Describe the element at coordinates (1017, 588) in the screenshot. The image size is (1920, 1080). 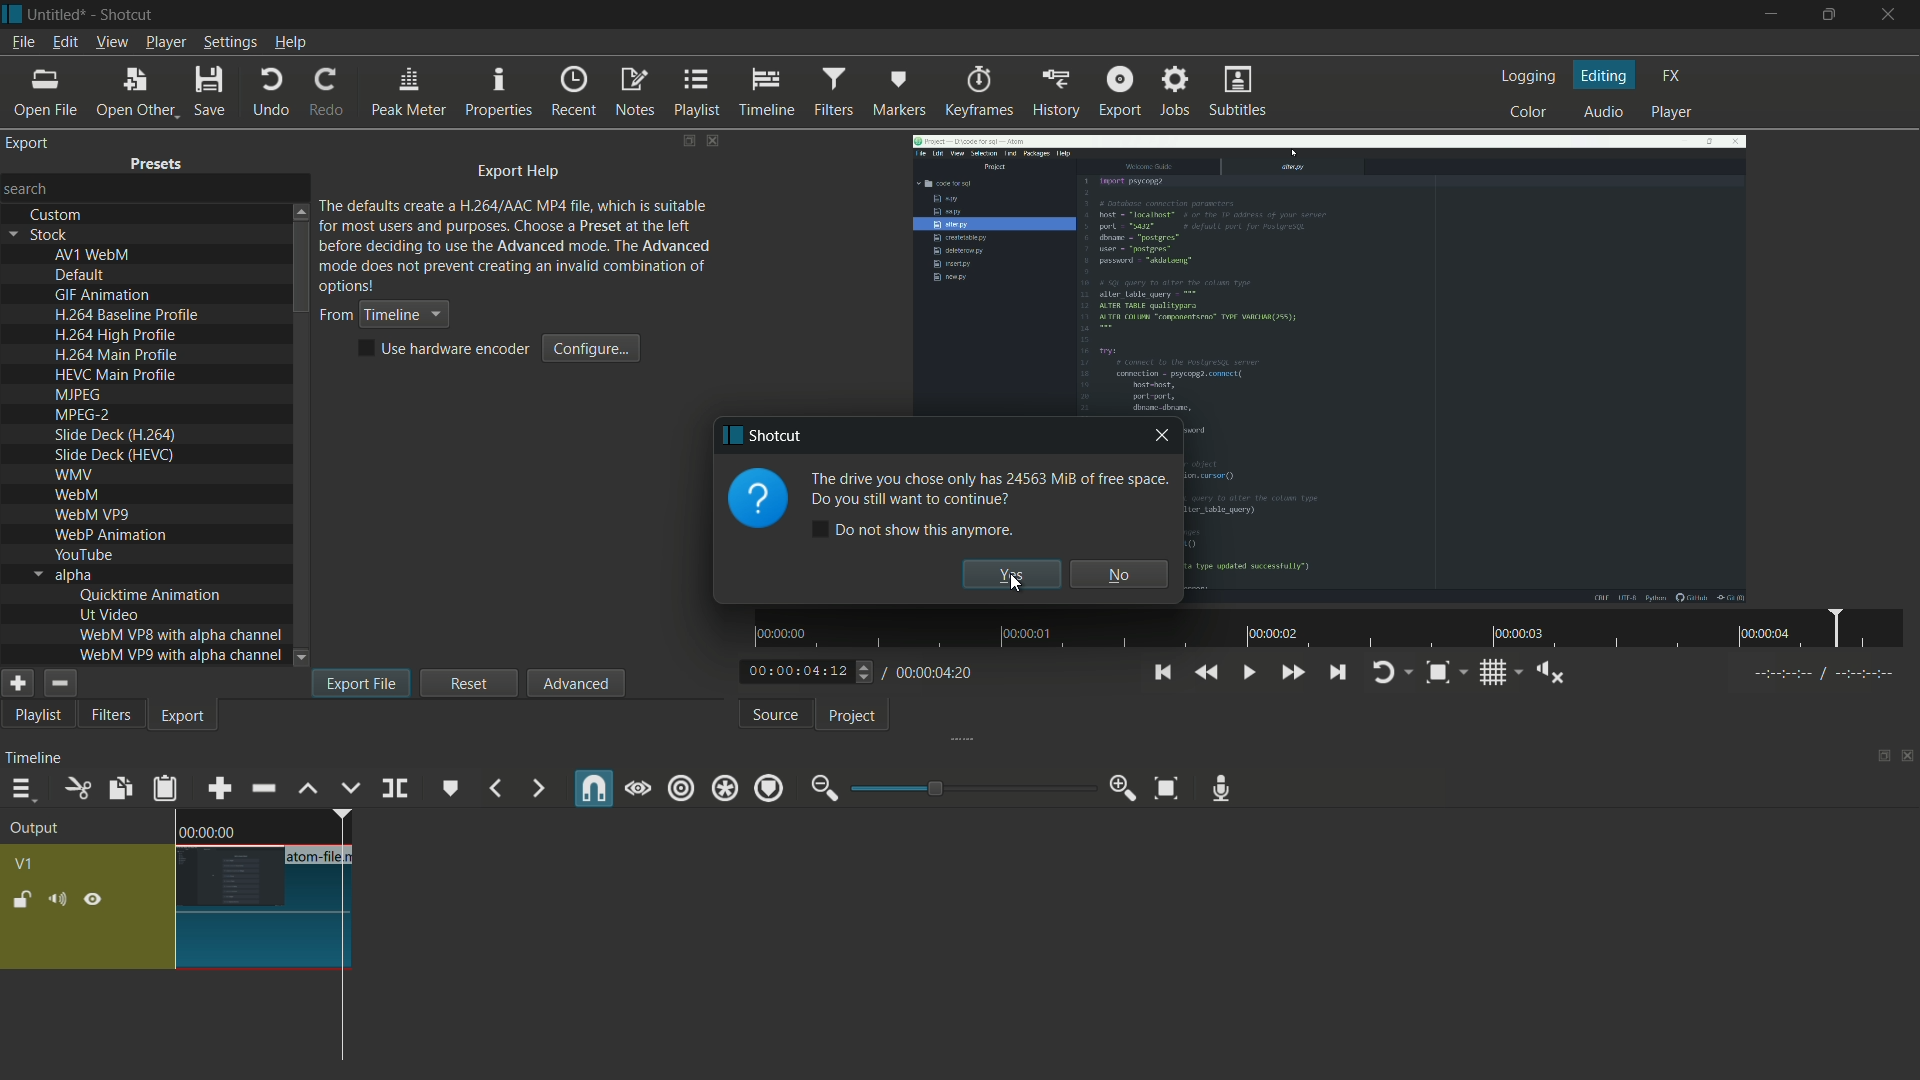
I see `cursor` at that location.